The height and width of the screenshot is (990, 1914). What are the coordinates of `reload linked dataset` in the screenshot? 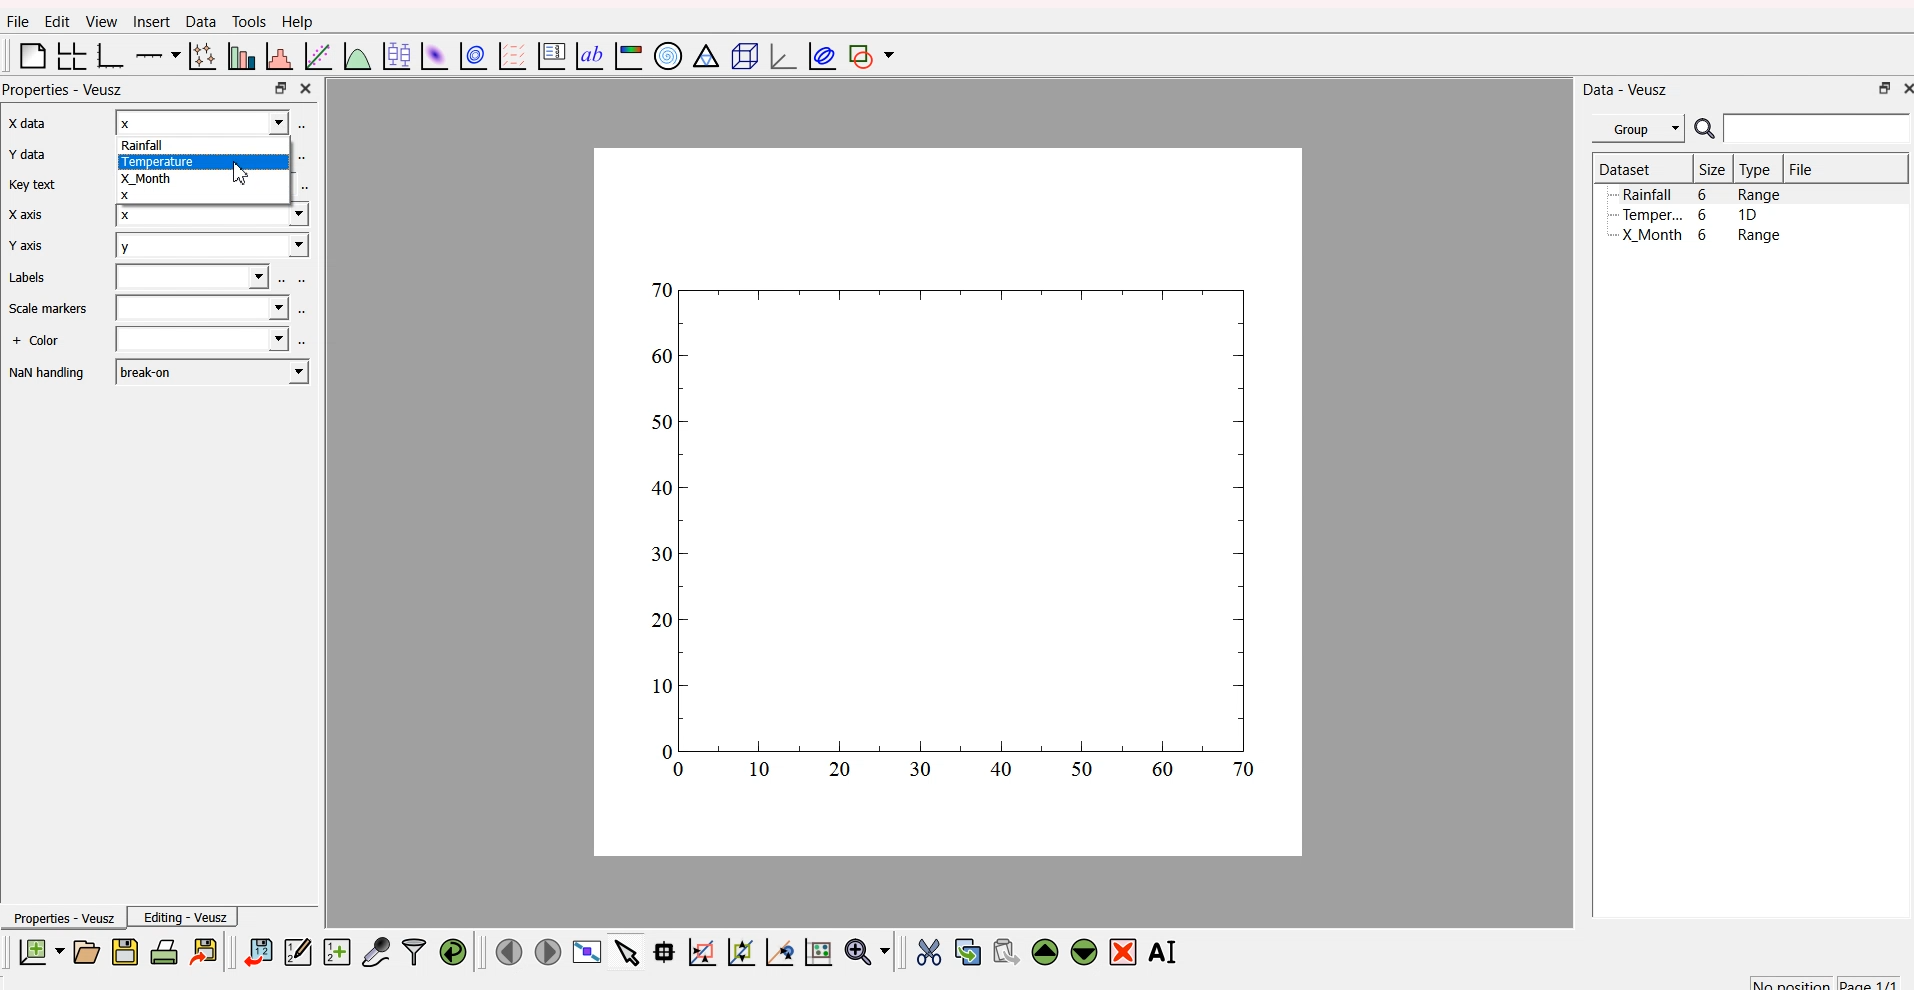 It's located at (452, 949).